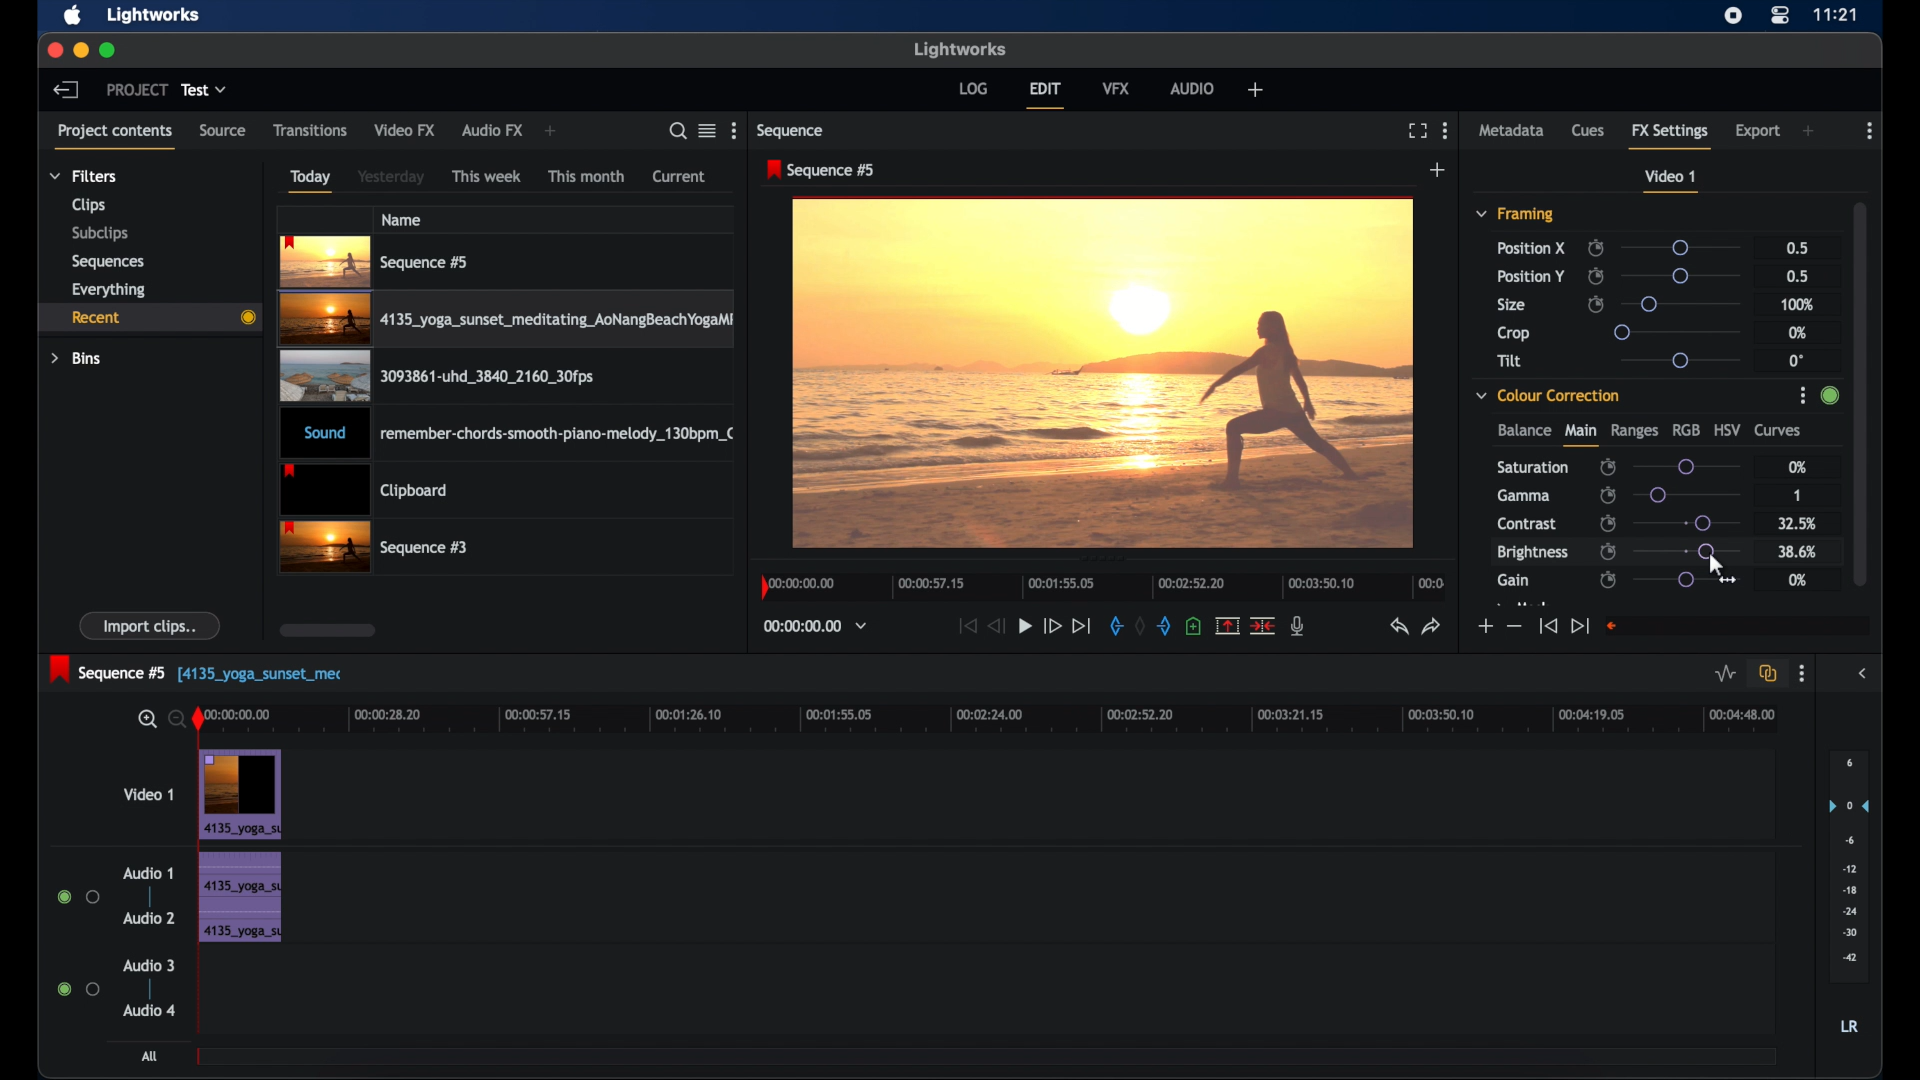 The height and width of the screenshot is (1080, 1920). I want to click on enable/disable keyframes, so click(1608, 522).